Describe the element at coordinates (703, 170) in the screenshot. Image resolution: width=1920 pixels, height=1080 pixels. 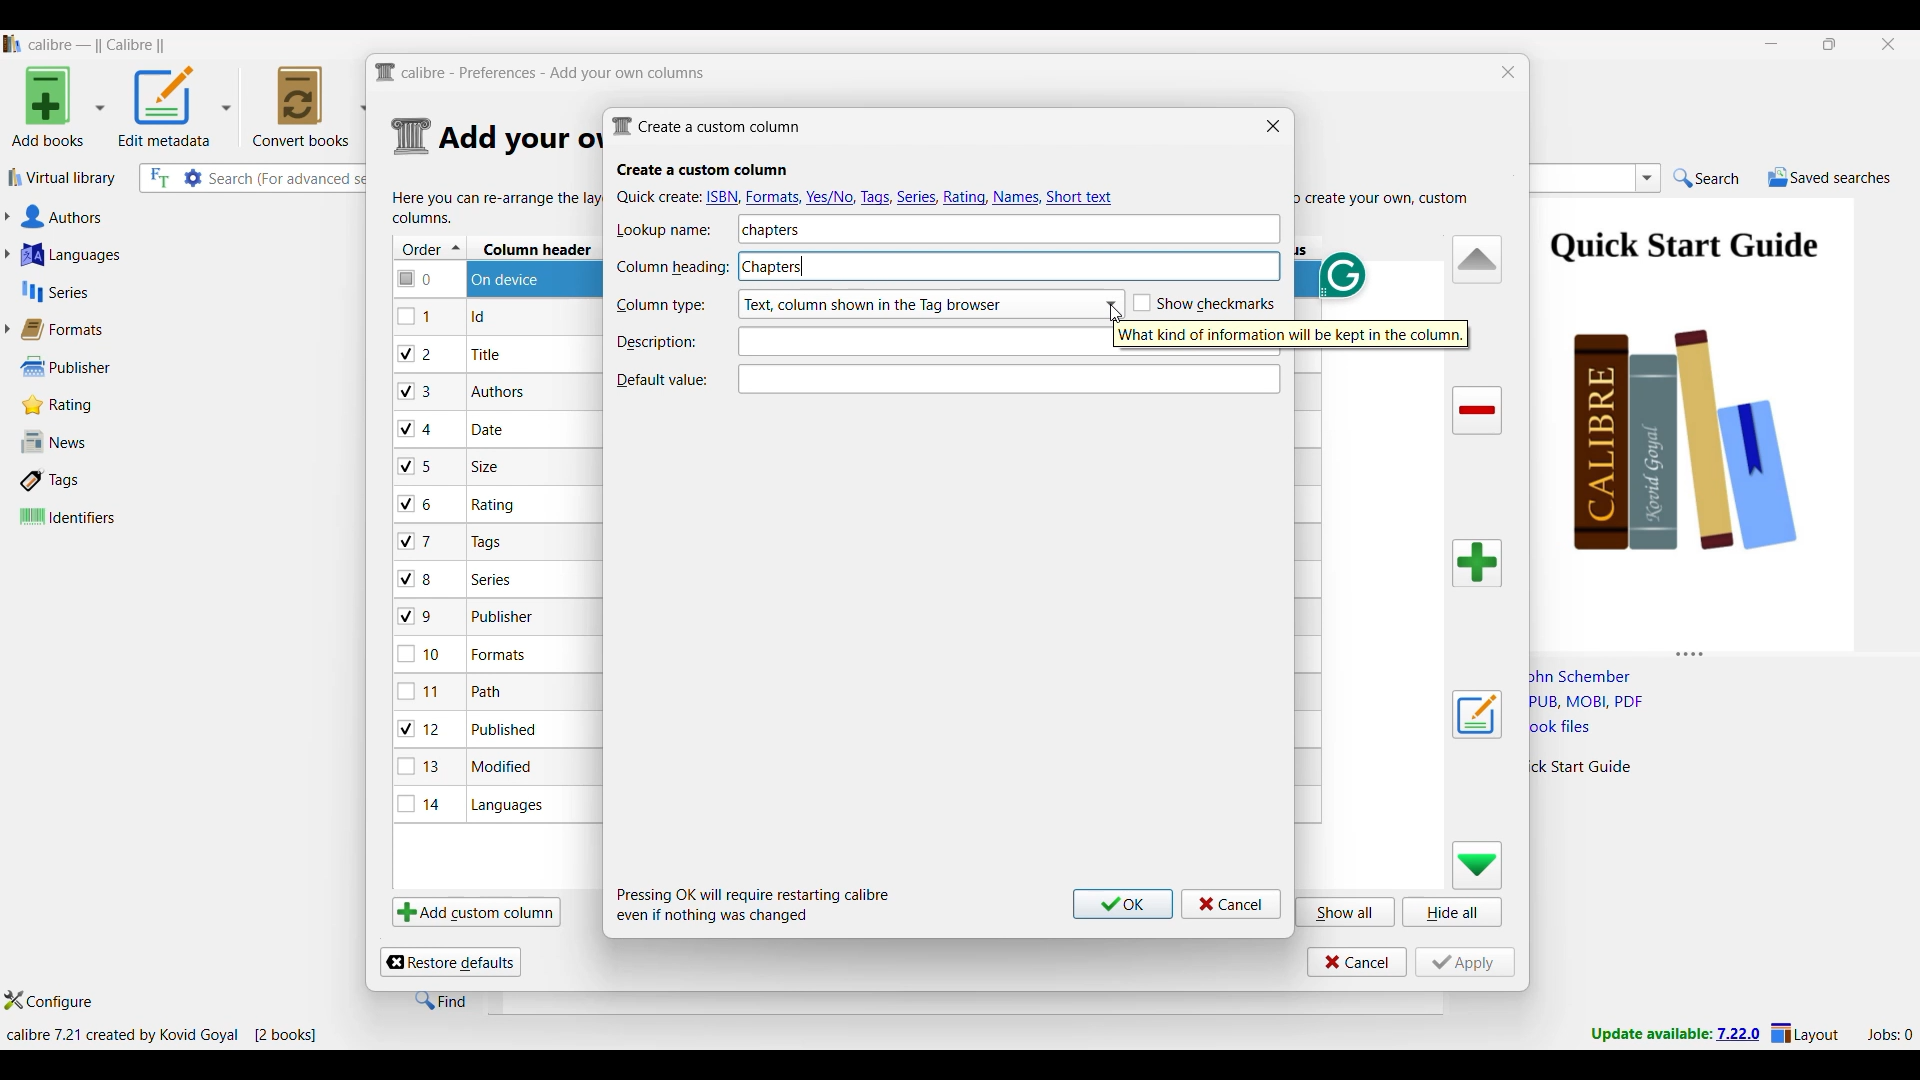
I see `Section title` at that location.